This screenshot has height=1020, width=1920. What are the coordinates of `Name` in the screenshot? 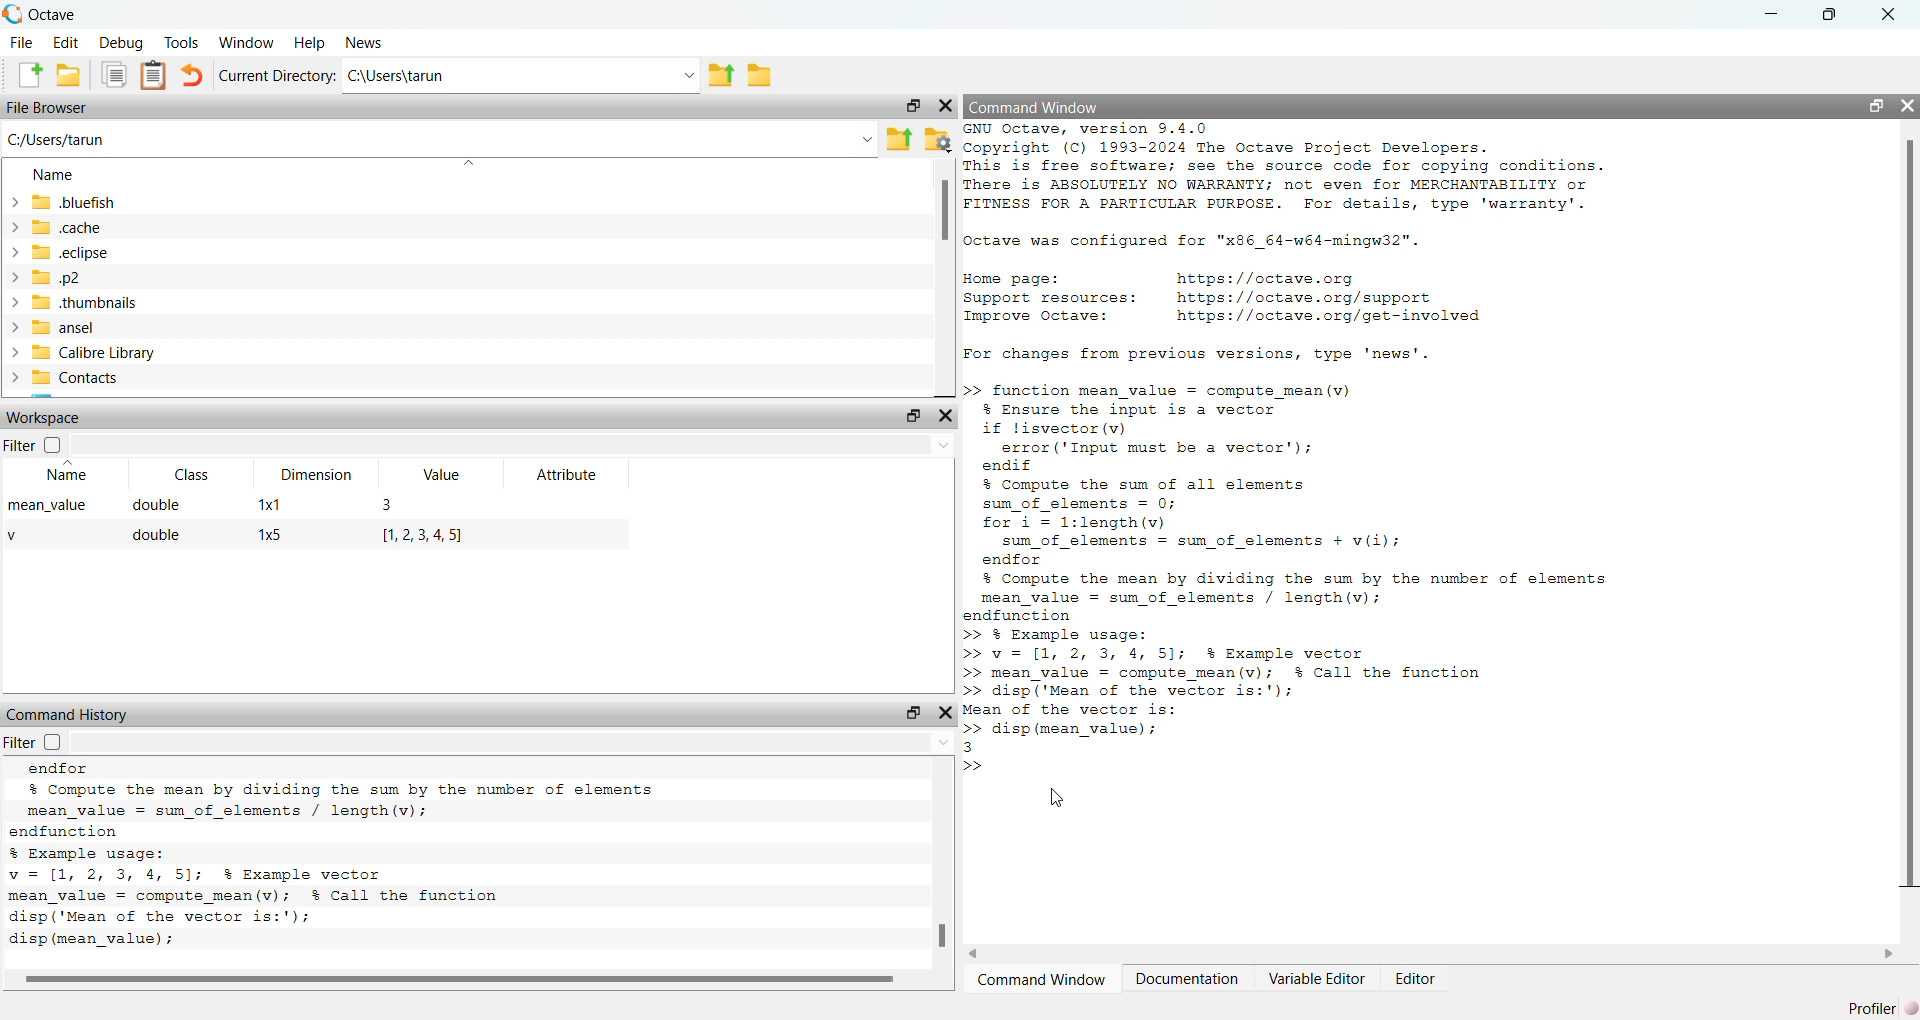 It's located at (70, 472).